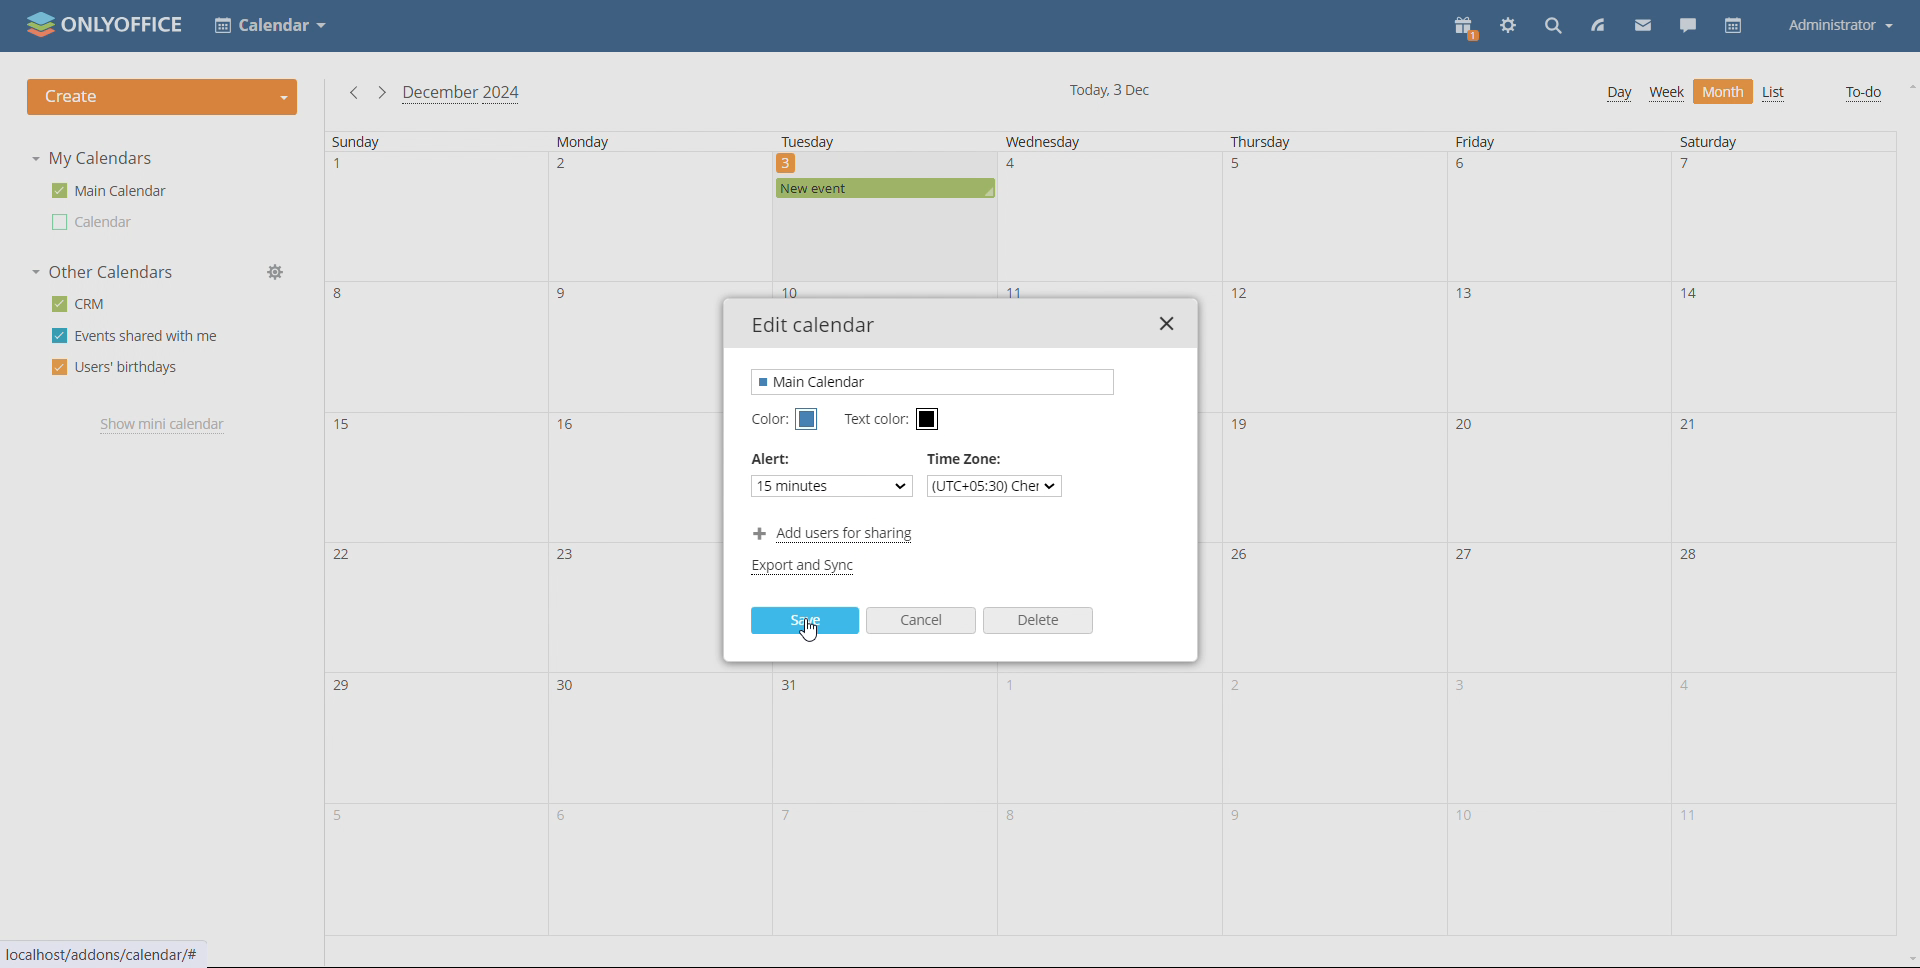 Image resolution: width=1920 pixels, height=968 pixels. Describe the element at coordinates (1780, 218) in the screenshot. I see `date` at that location.